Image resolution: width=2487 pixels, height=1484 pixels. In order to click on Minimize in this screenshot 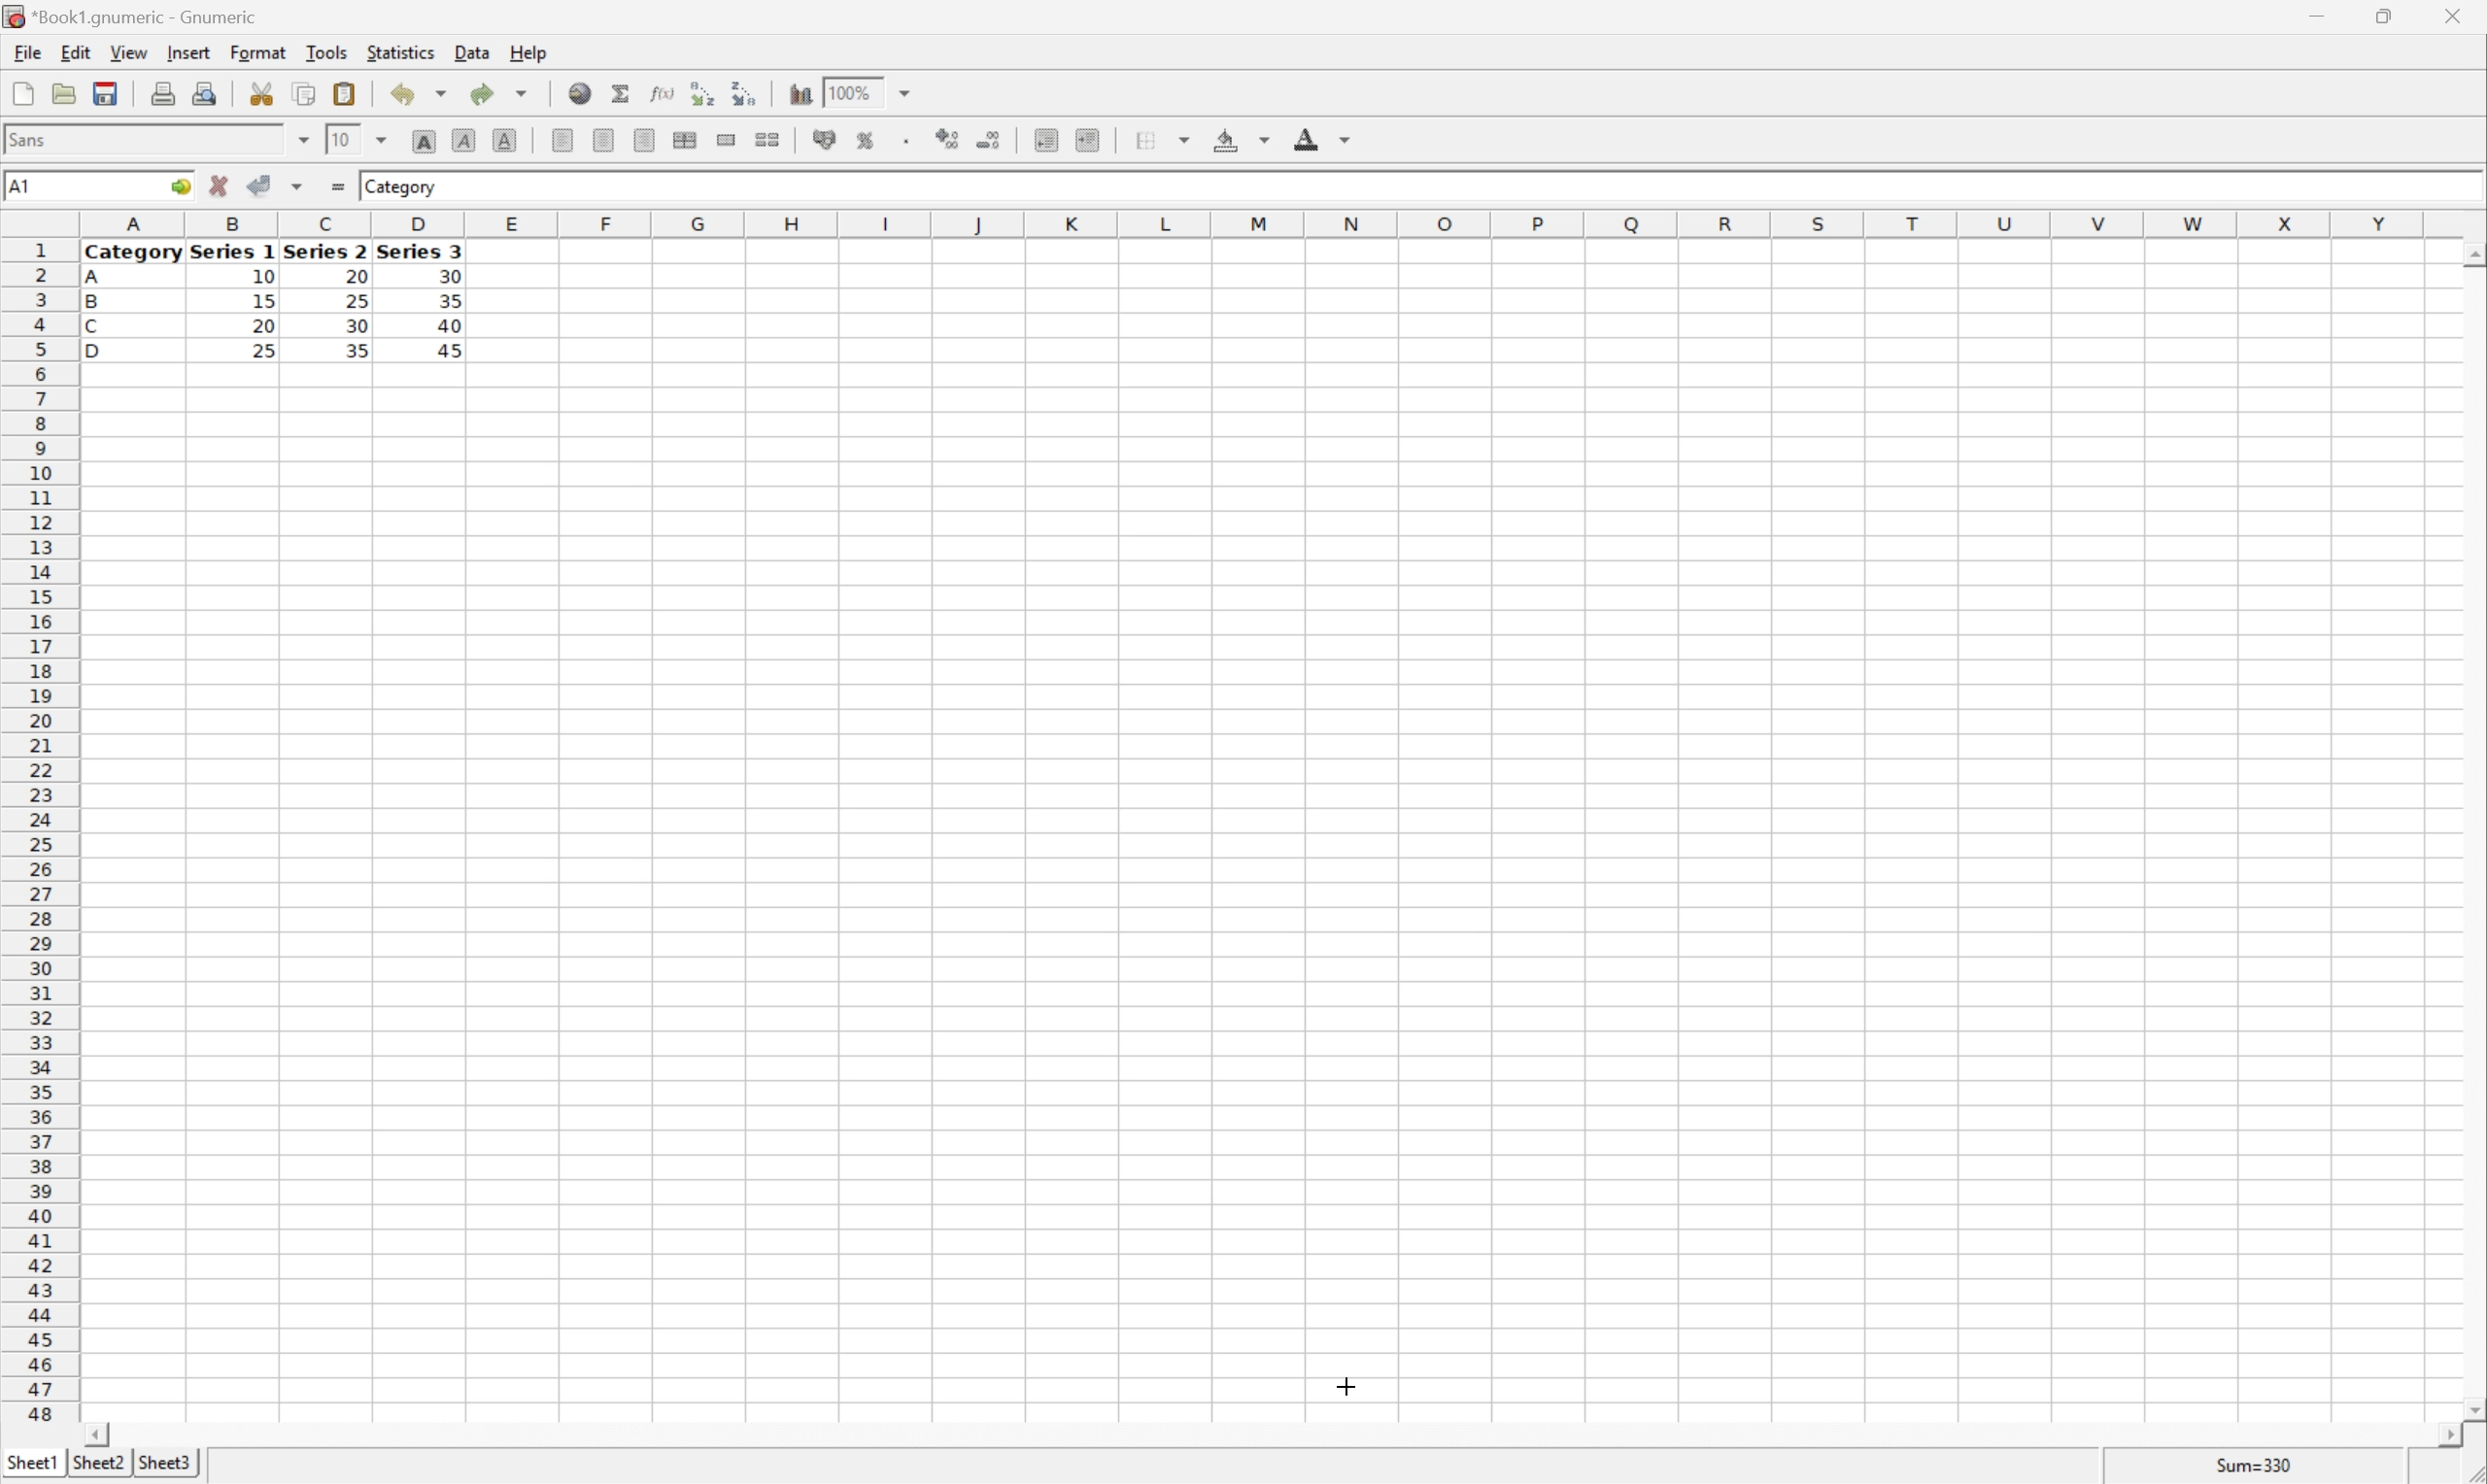, I will do `click(2310, 17)`.